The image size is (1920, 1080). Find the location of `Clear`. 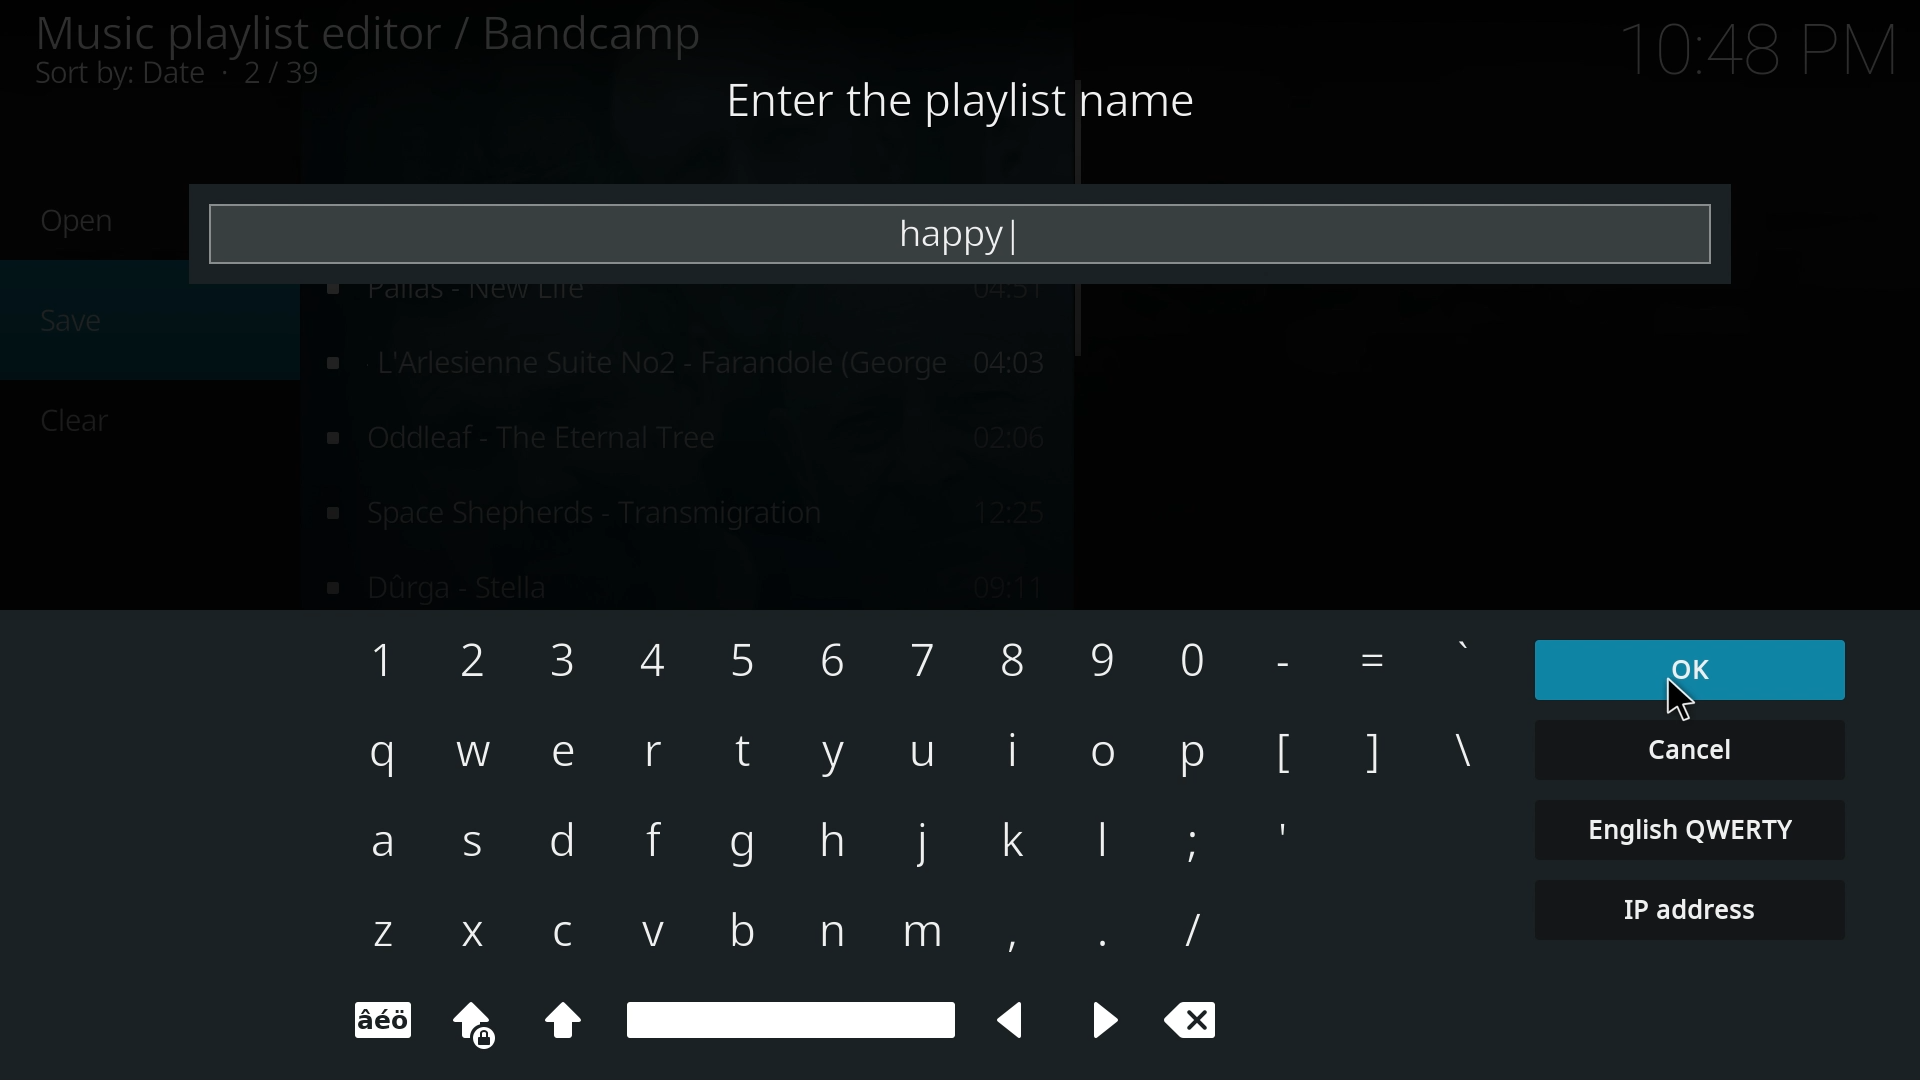

Clear is located at coordinates (81, 423).